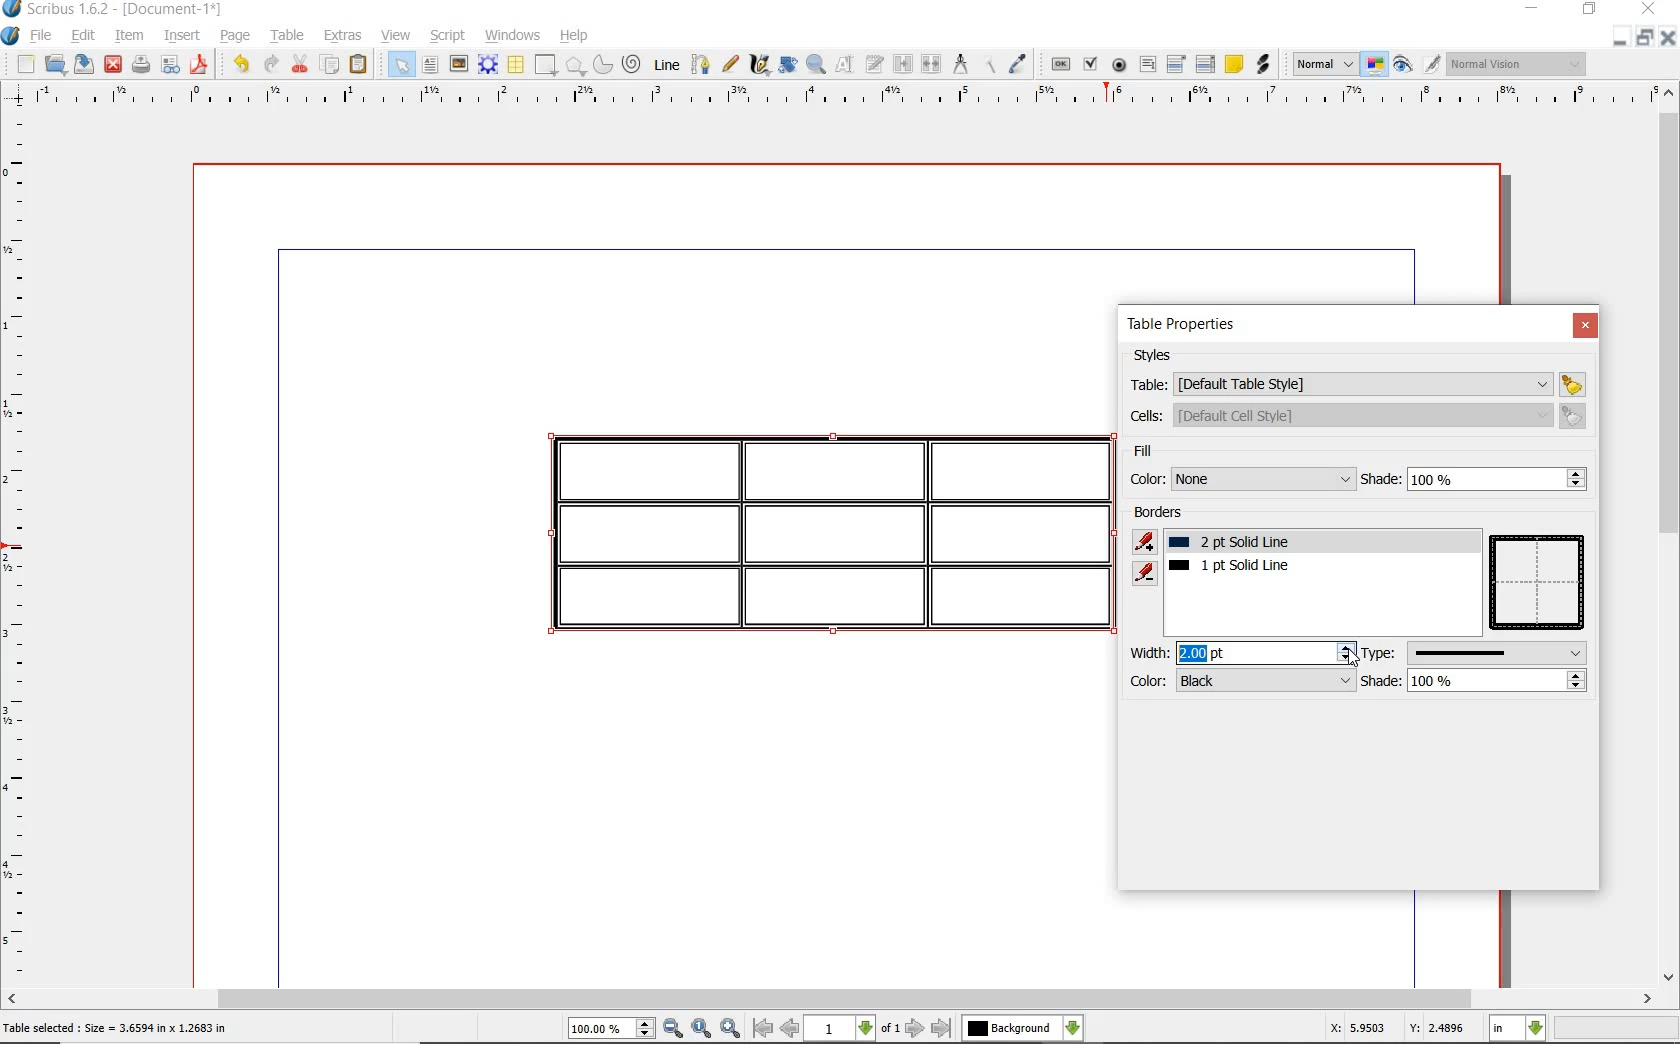 This screenshot has width=1680, height=1044. What do you see at coordinates (1621, 37) in the screenshot?
I see `MINIMIZE` at bounding box center [1621, 37].